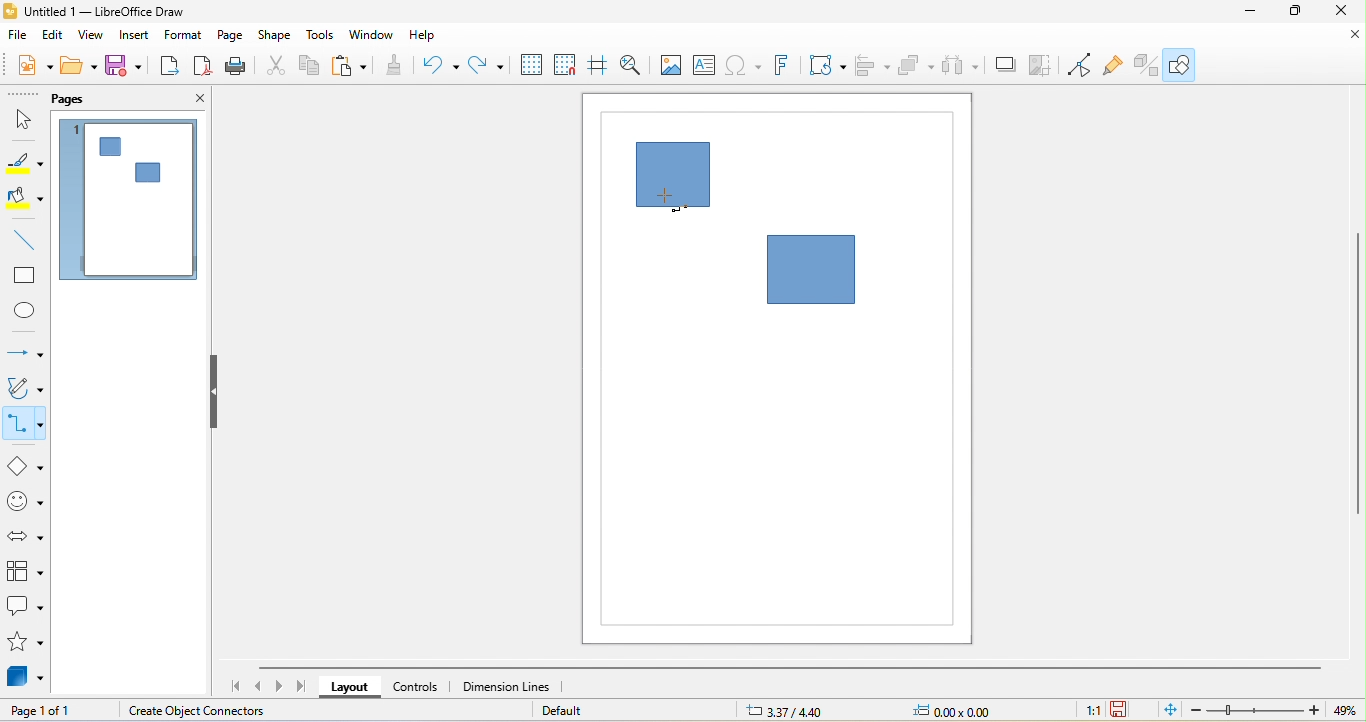 The width and height of the screenshot is (1366, 722). What do you see at coordinates (23, 677) in the screenshot?
I see `3d objects` at bounding box center [23, 677].